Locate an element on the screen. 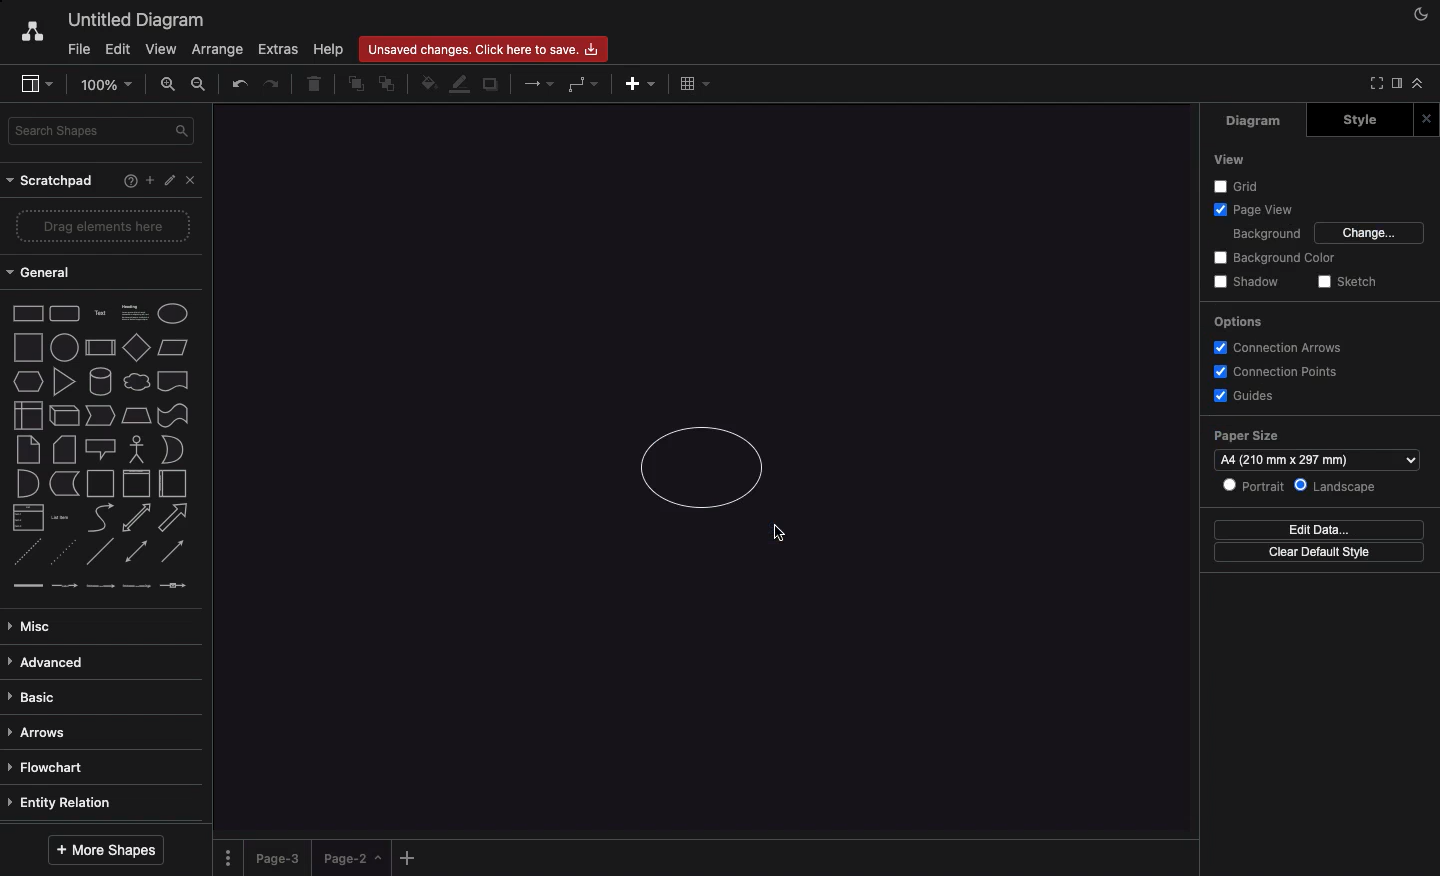 Image resolution: width=1440 pixels, height=876 pixels. Options is located at coordinates (230, 857).